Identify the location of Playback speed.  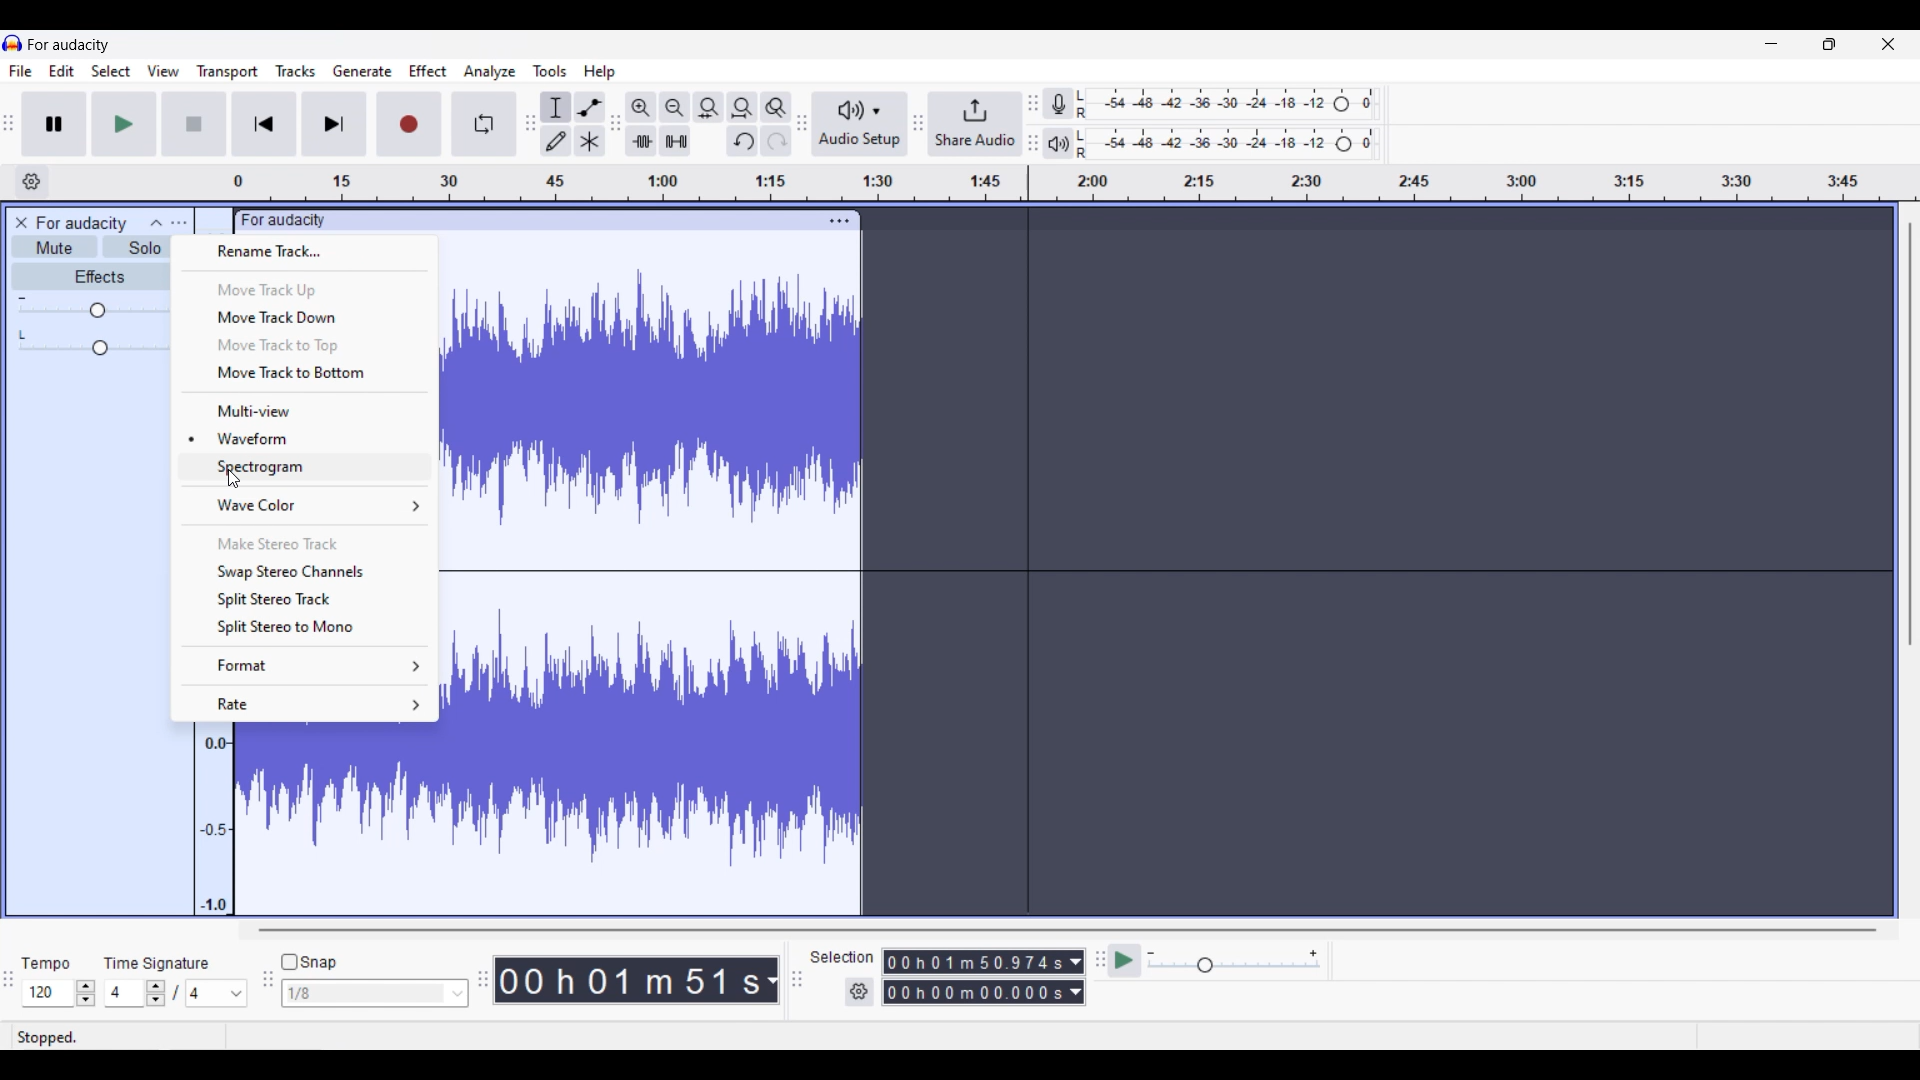
(1235, 960).